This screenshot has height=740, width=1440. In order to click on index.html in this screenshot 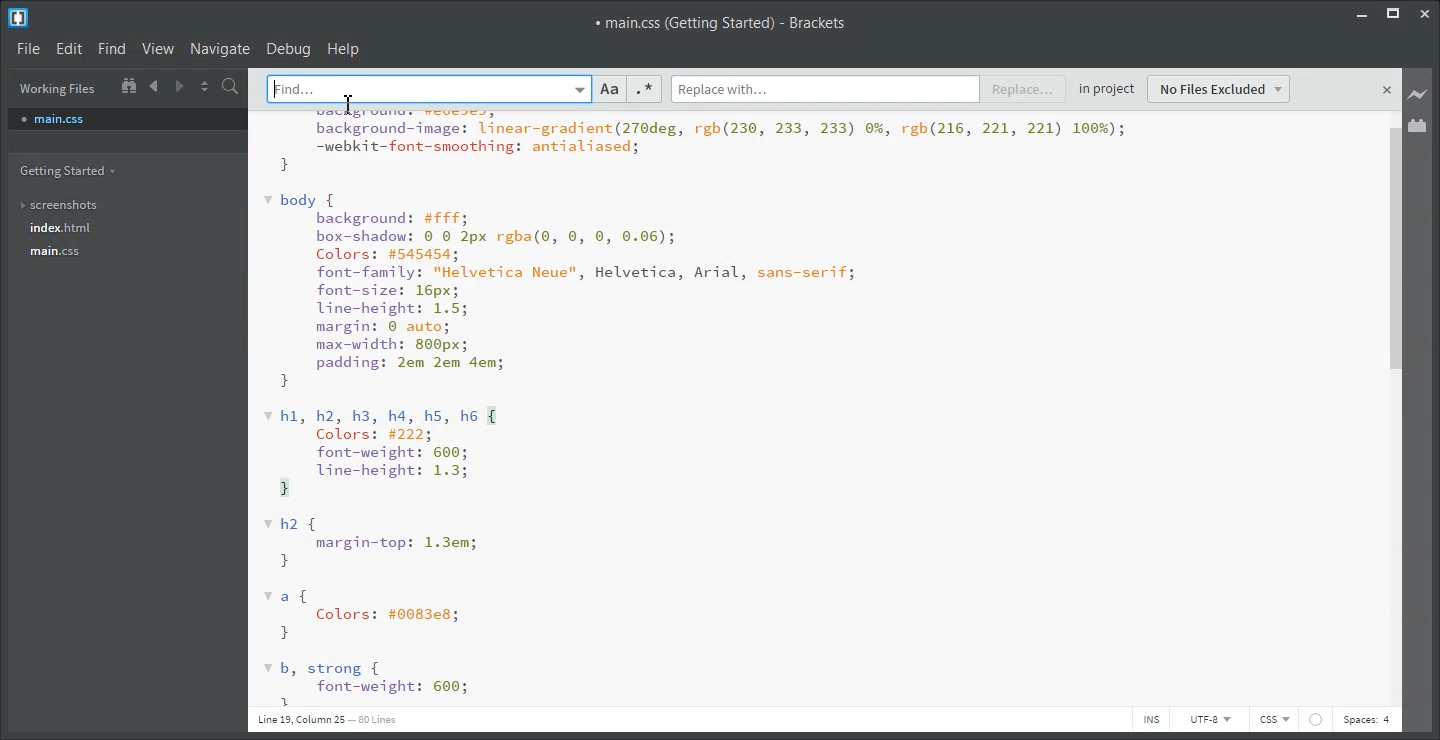, I will do `click(71, 228)`.